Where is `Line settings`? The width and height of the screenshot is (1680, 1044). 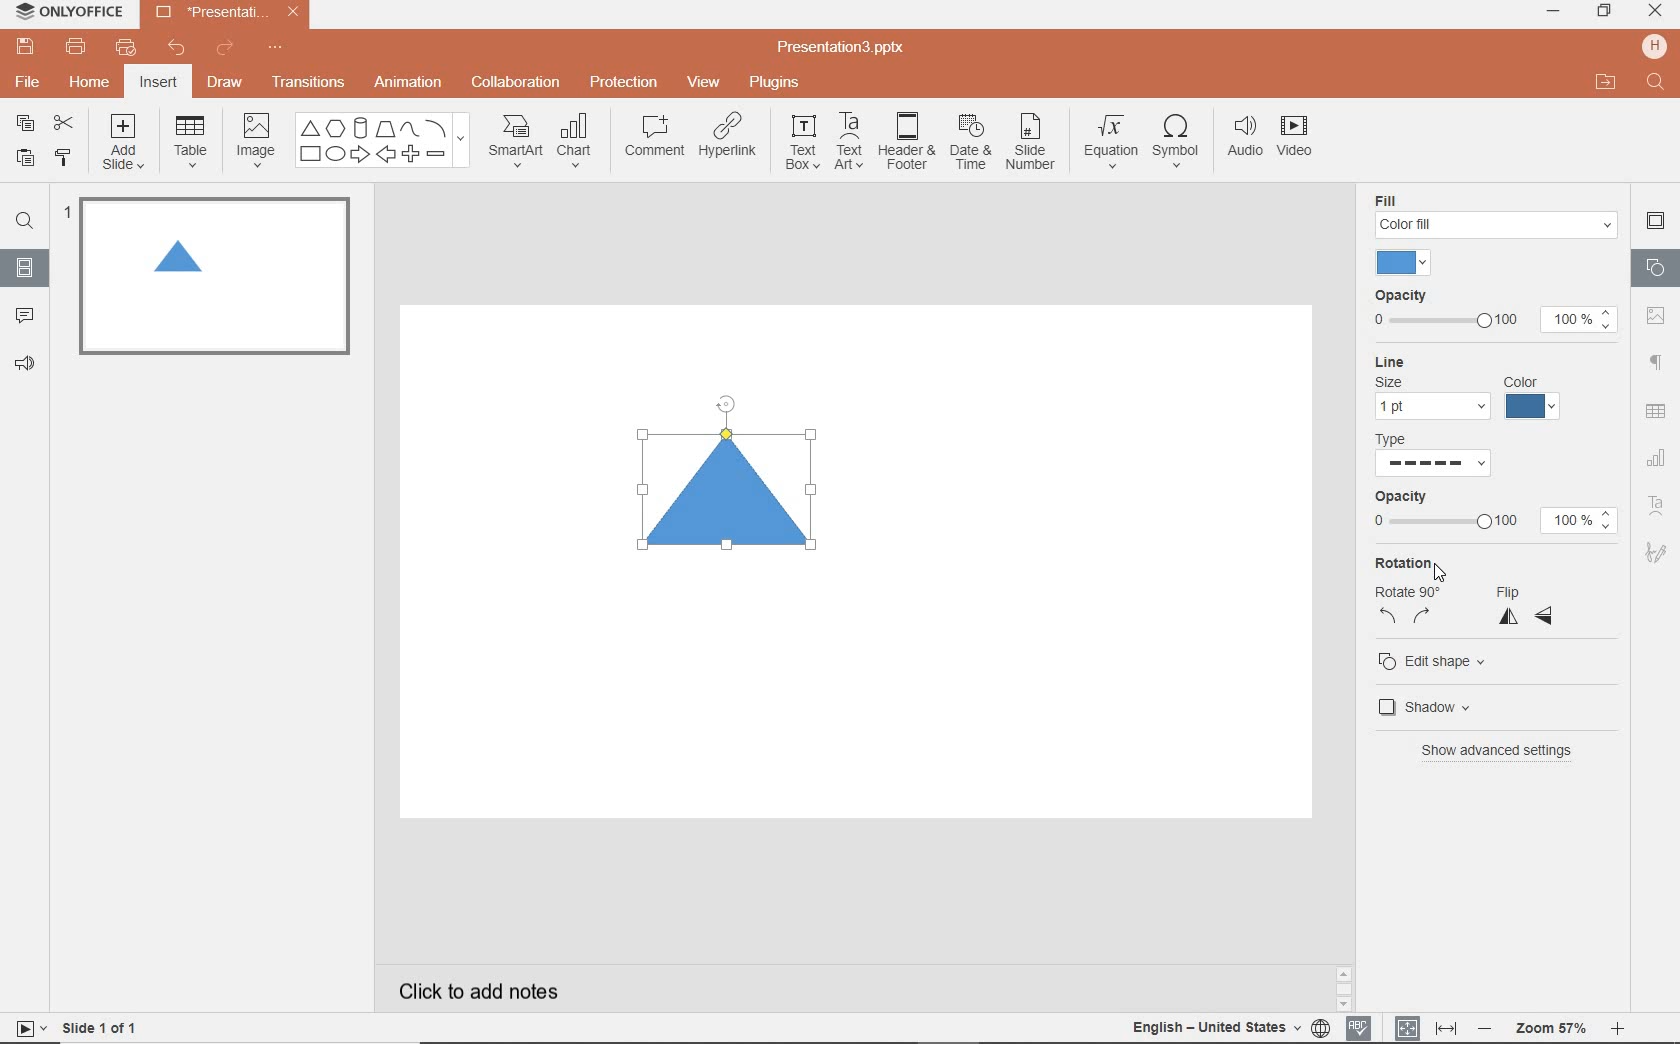
Line settings is located at coordinates (1467, 389).